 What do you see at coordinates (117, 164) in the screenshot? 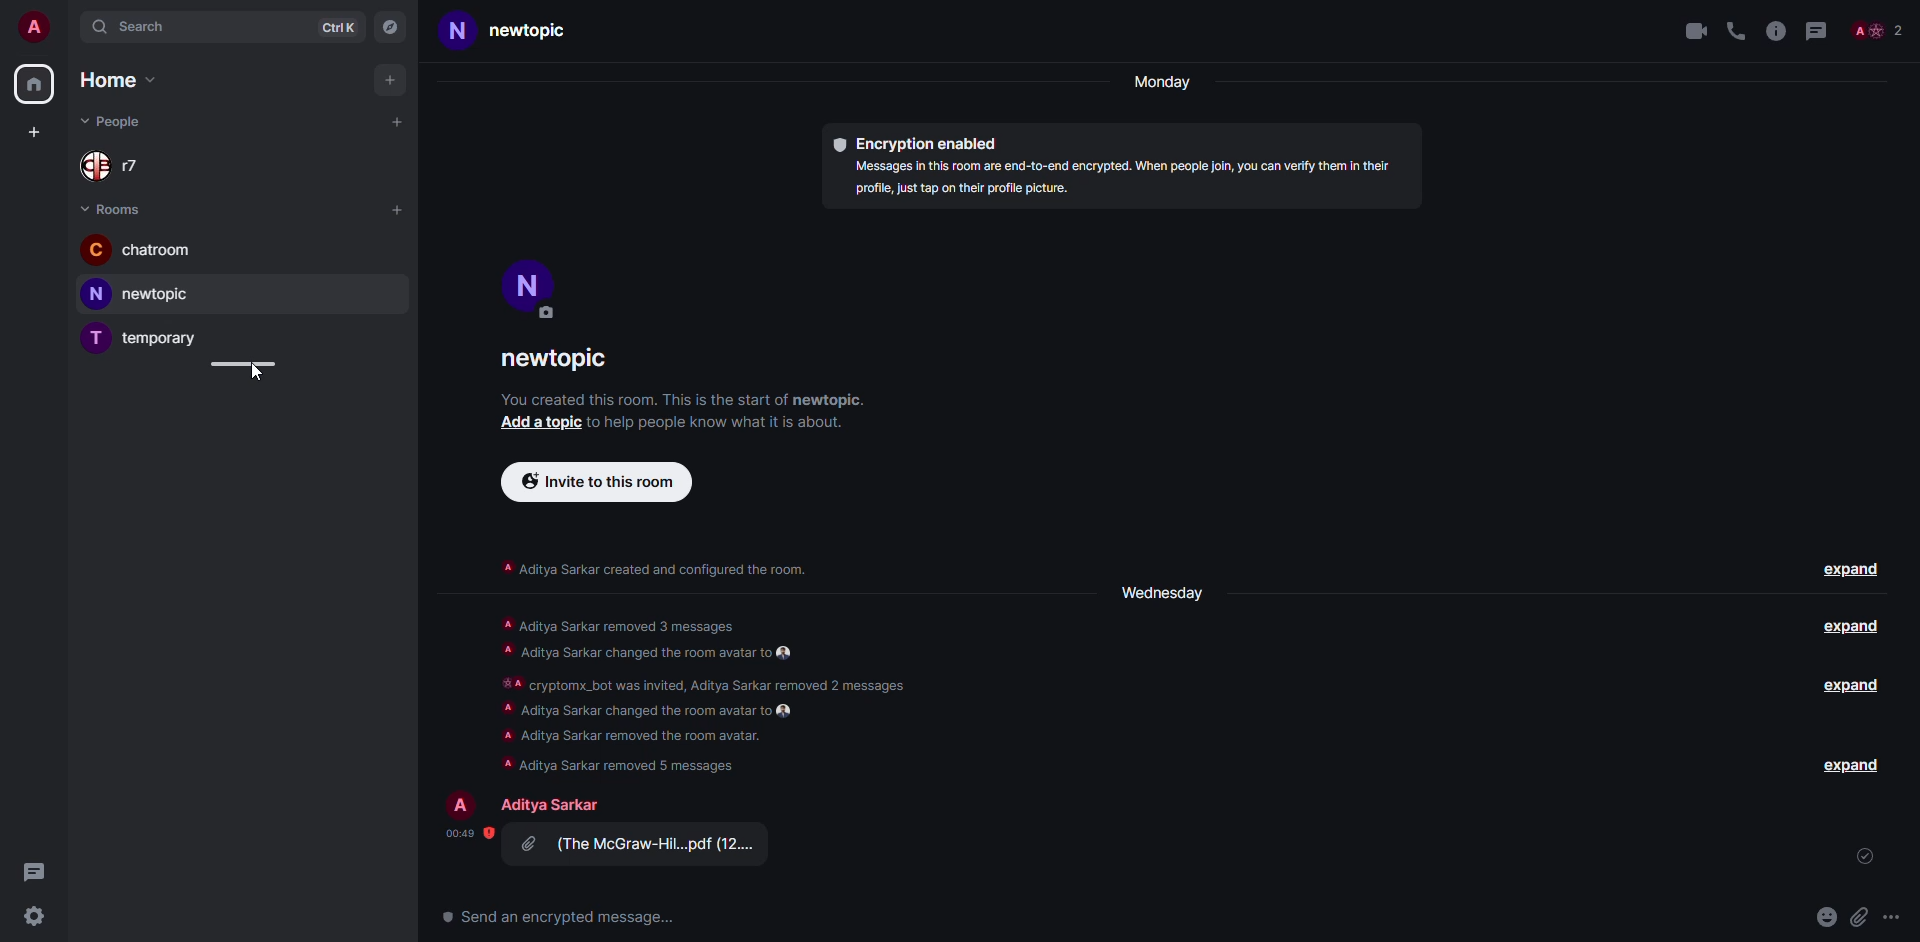
I see `r7` at bounding box center [117, 164].